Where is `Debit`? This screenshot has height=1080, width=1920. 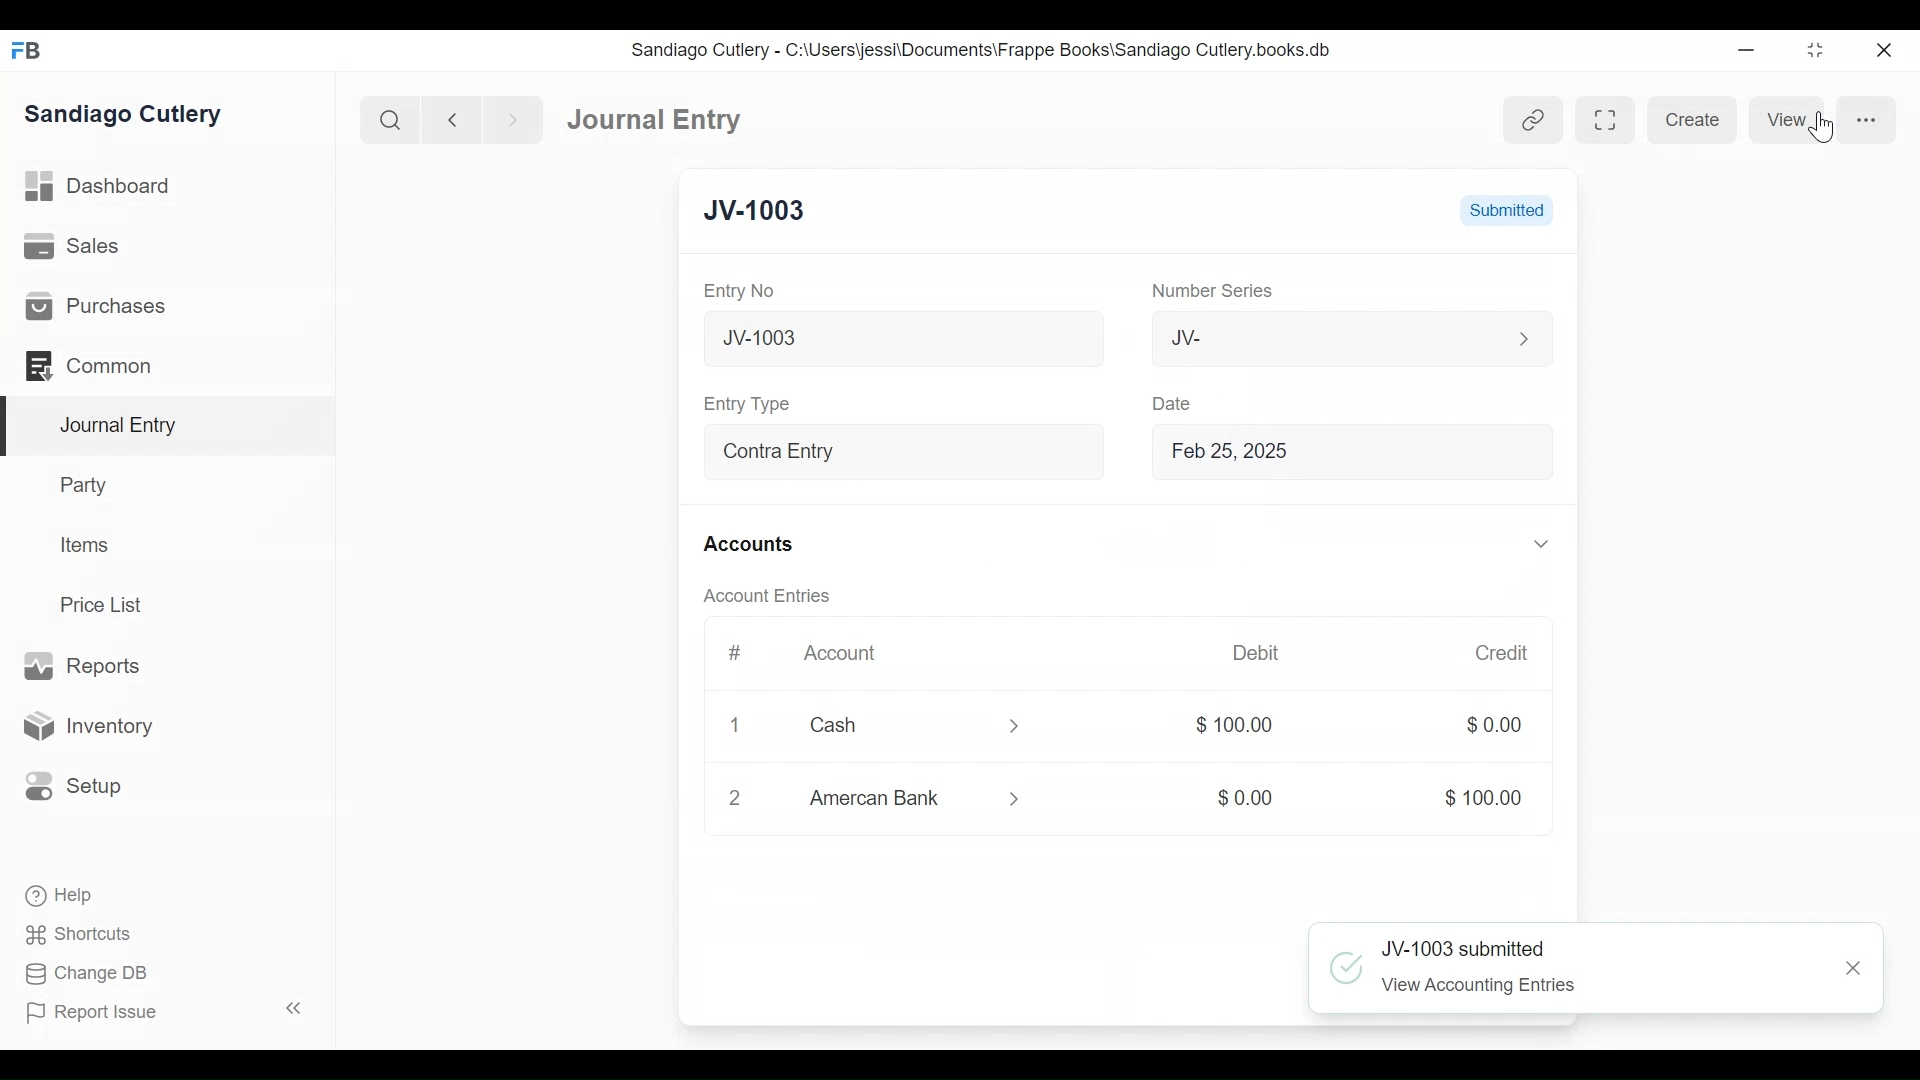 Debit is located at coordinates (1254, 653).